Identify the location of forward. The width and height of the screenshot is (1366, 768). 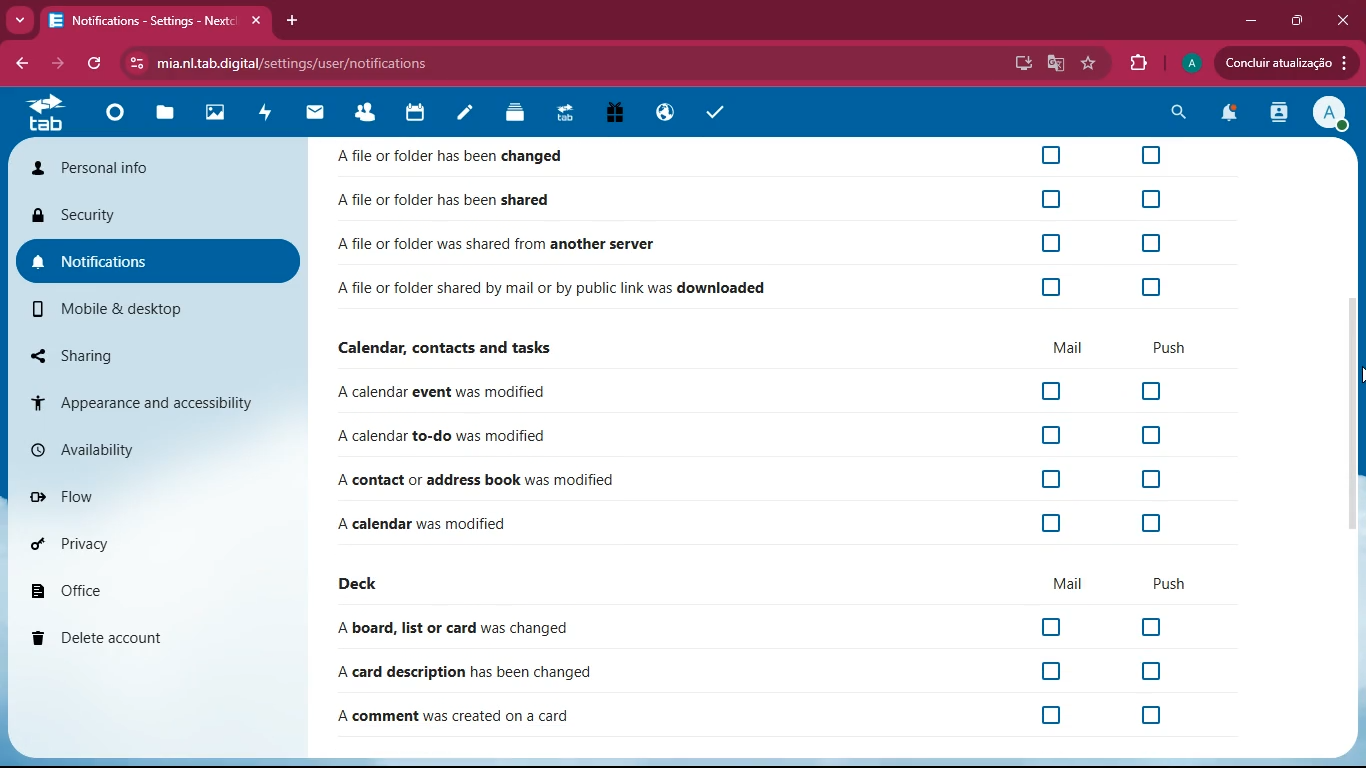
(61, 64).